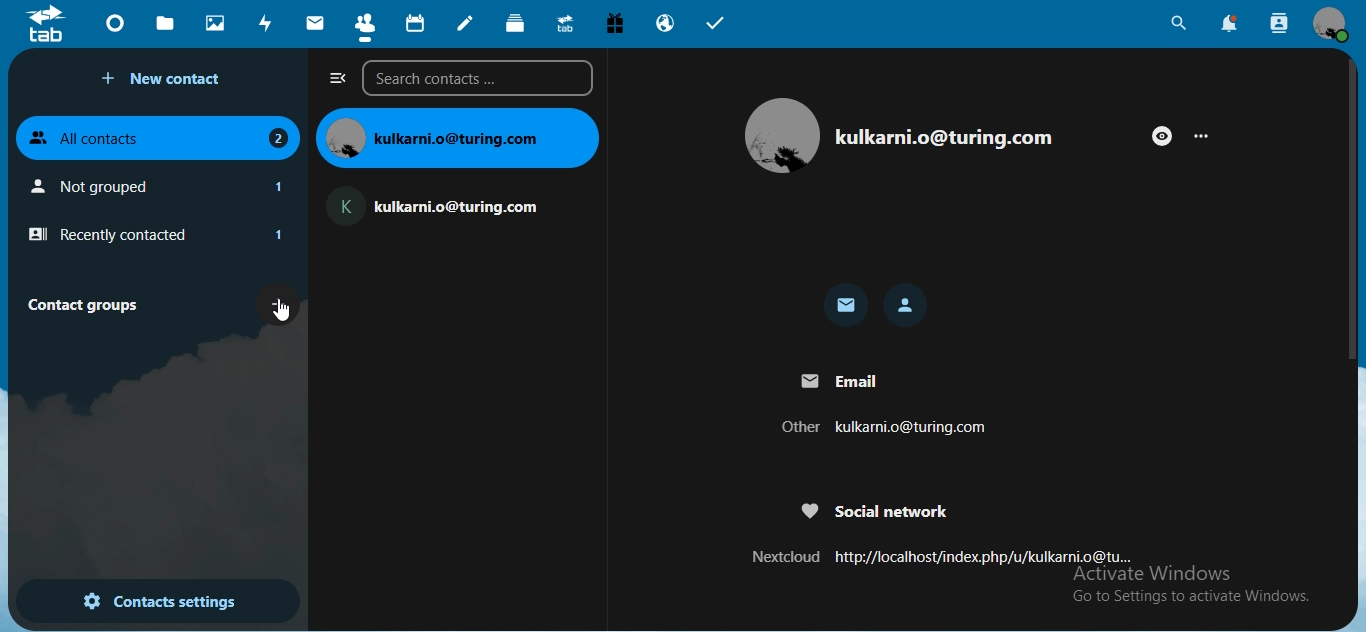  I want to click on not grouped, so click(162, 186).